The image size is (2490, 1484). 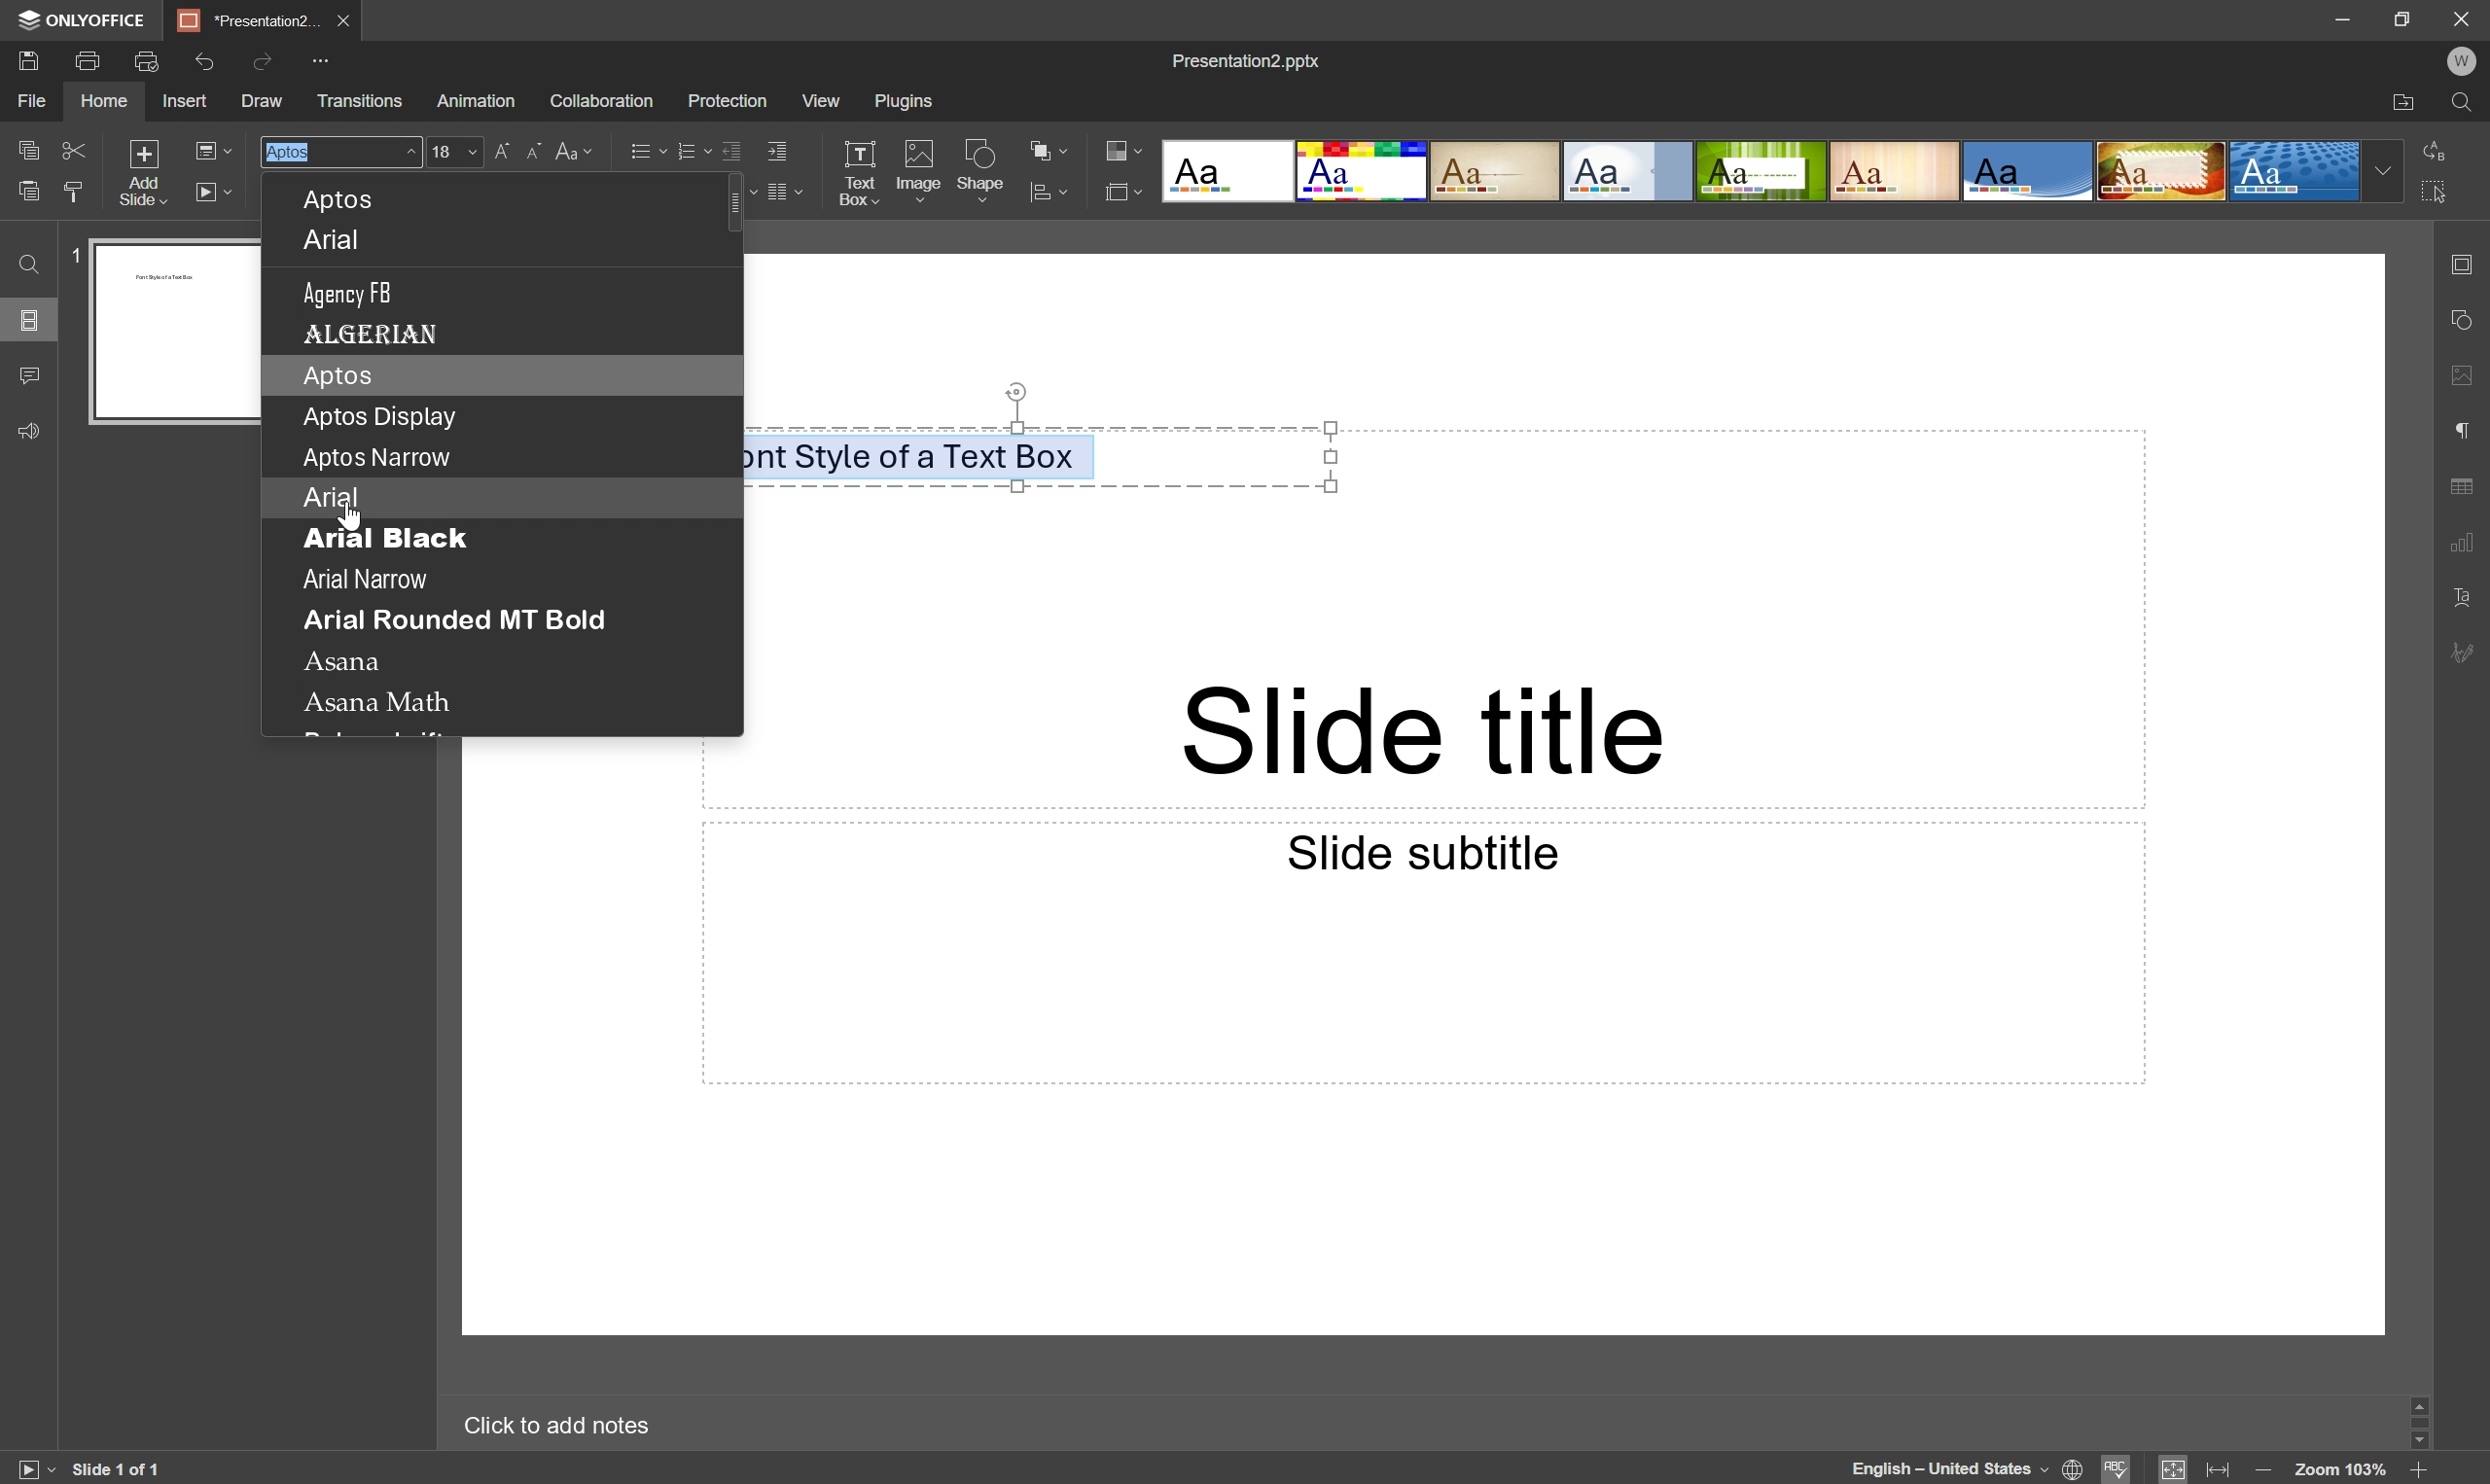 What do you see at coordinates (1057, 190) in the screenshot?
I see `Align shape` at bounding box center [1057, 190].